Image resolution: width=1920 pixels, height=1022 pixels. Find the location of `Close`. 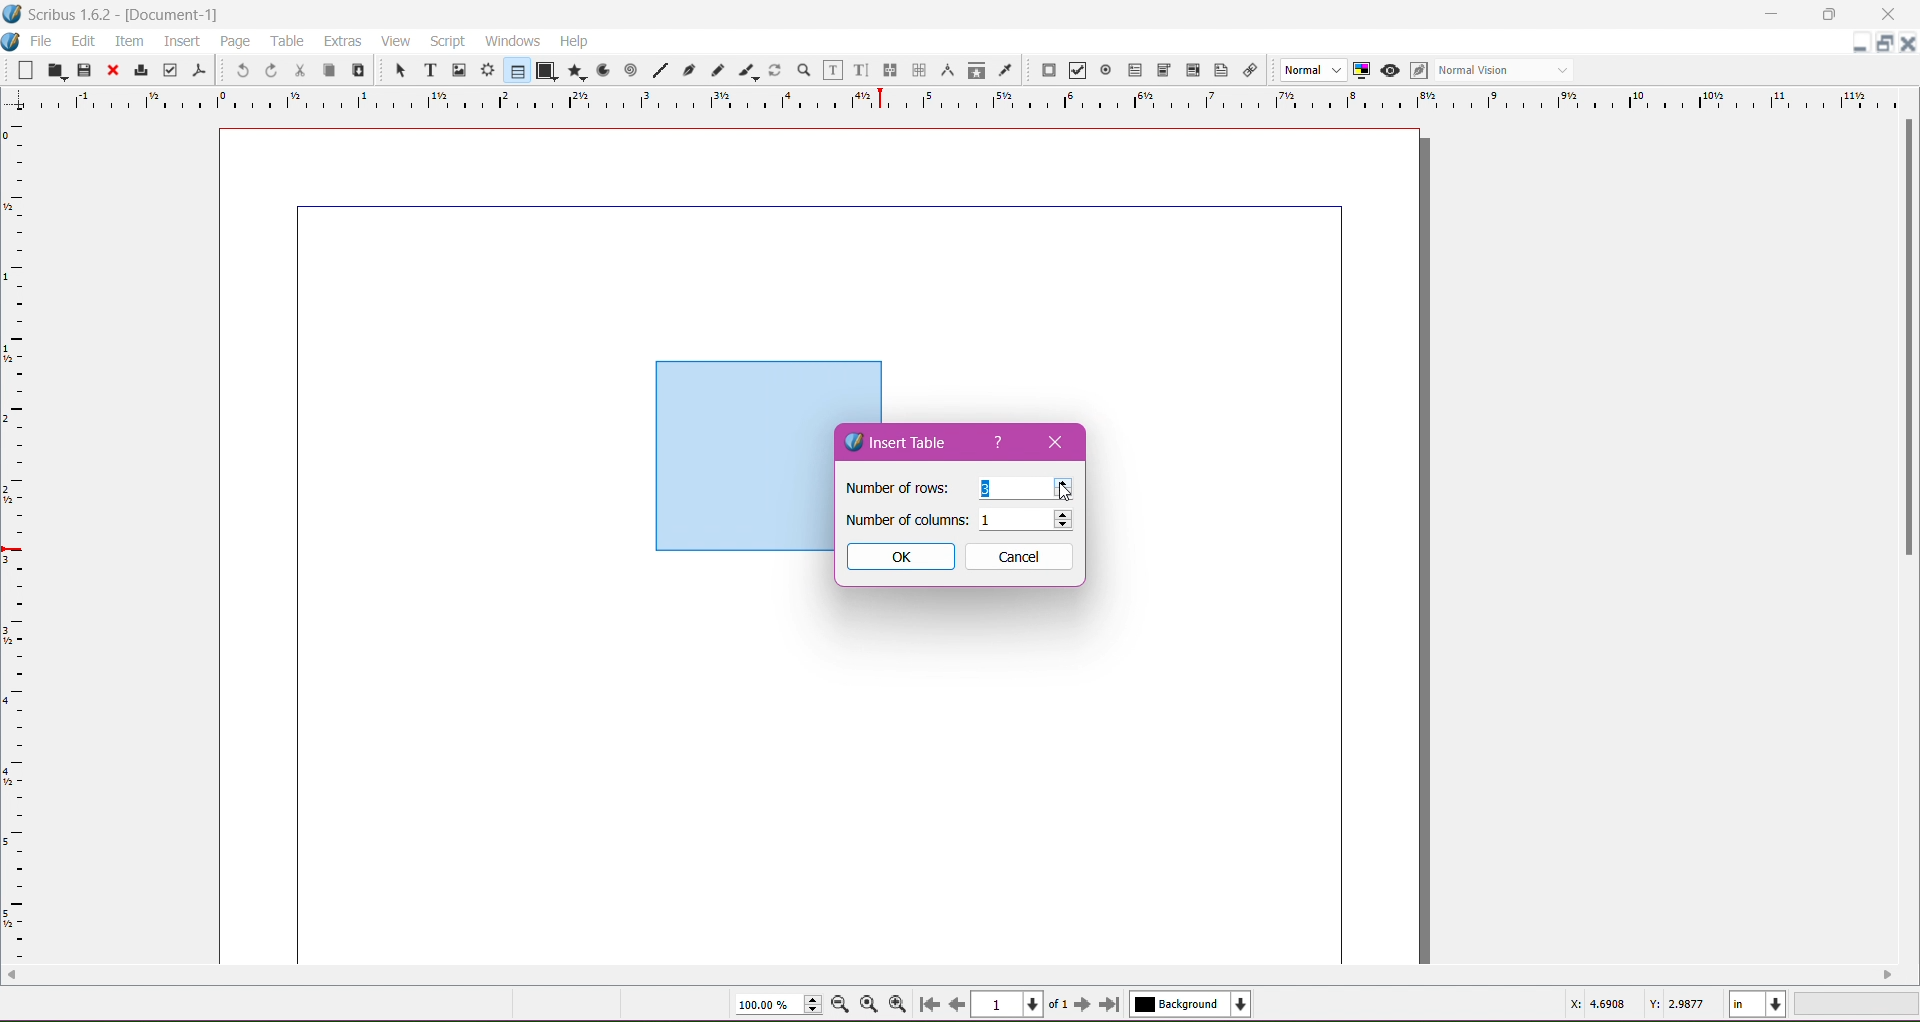

Close is located at coordinates (1056, 440).